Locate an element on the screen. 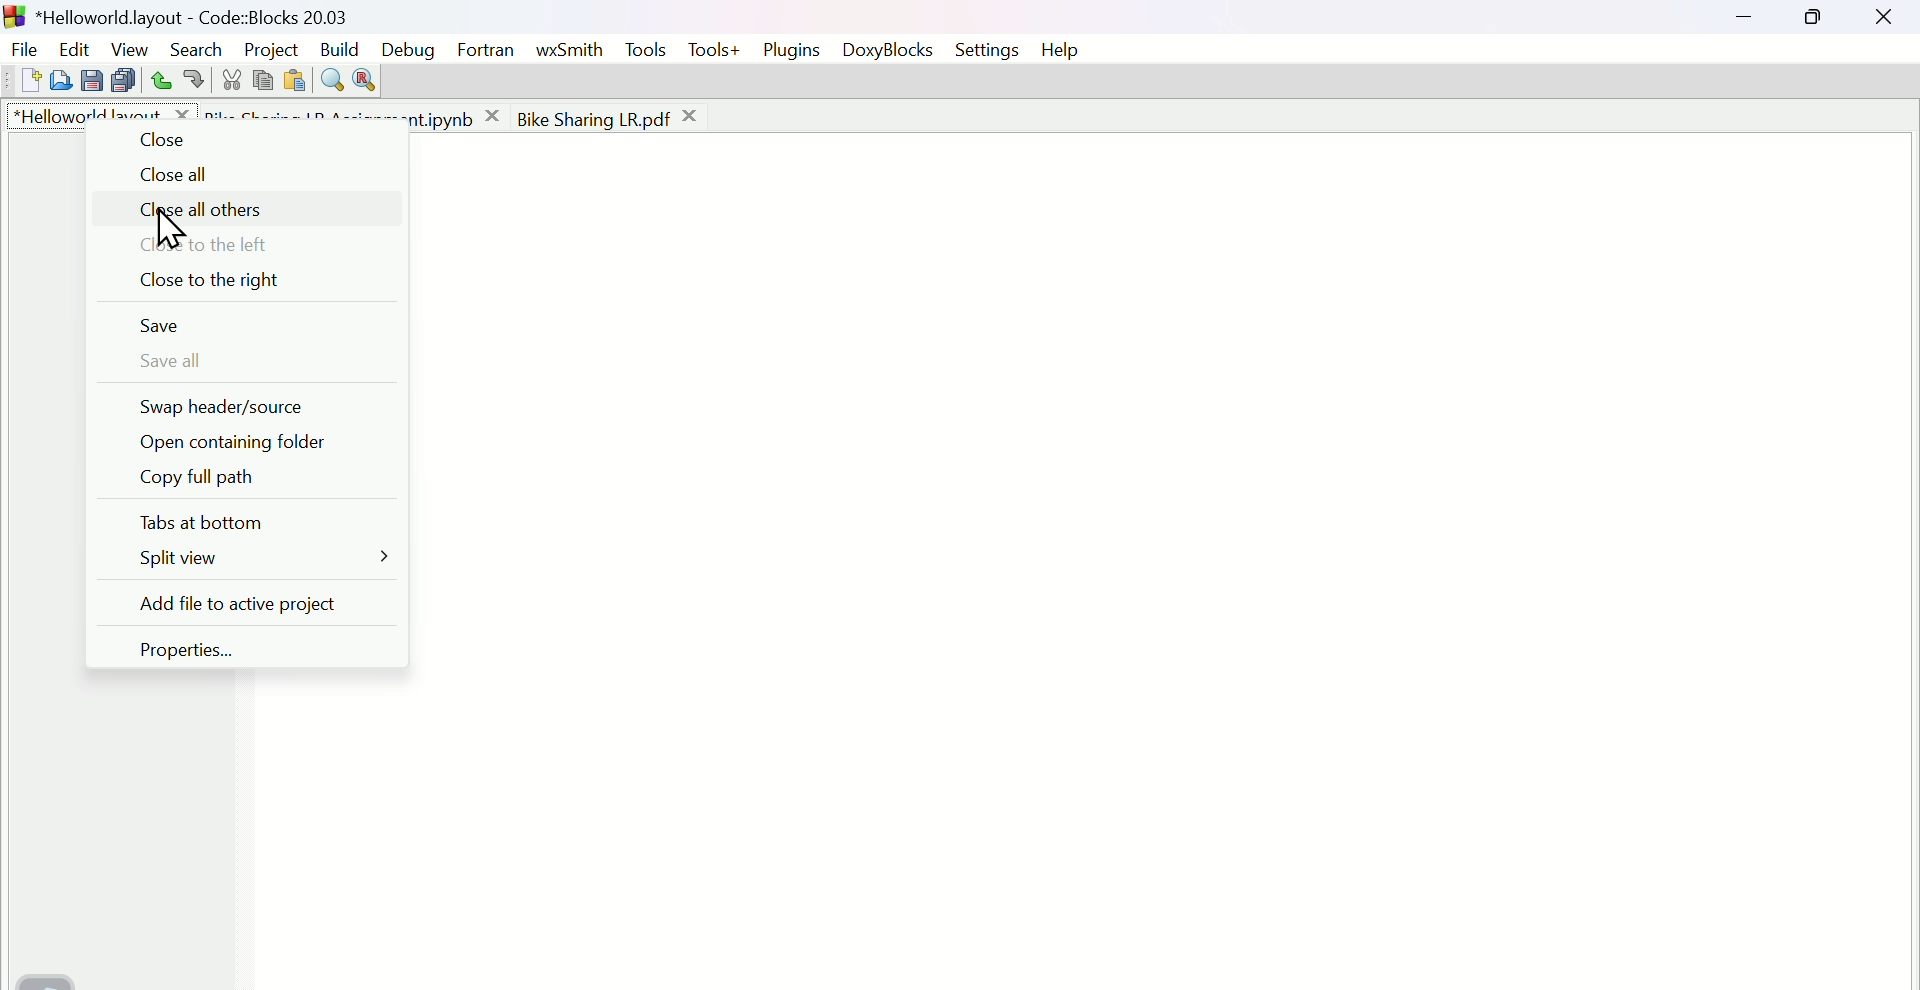 This screenshot has width=1920, height=990. file is located at coordinates (23, 47).